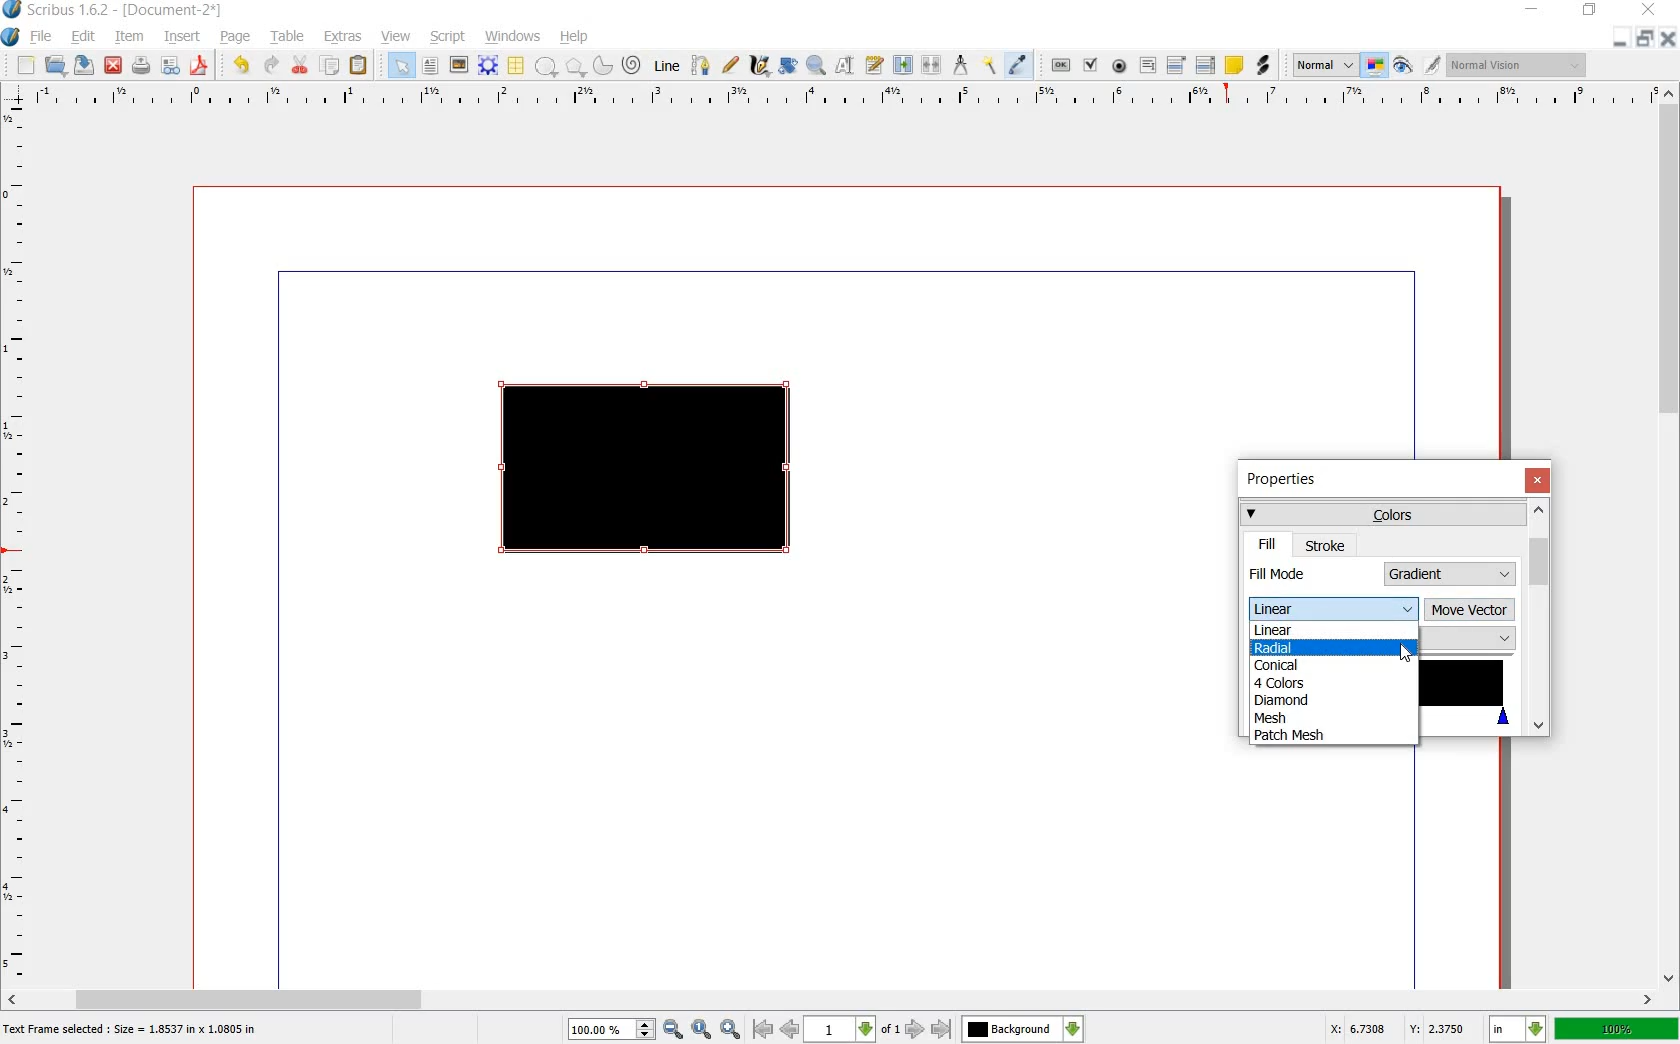 The height and width of the screenshot is (1044, 1680). I want to click on colors, so click(1381, 513).